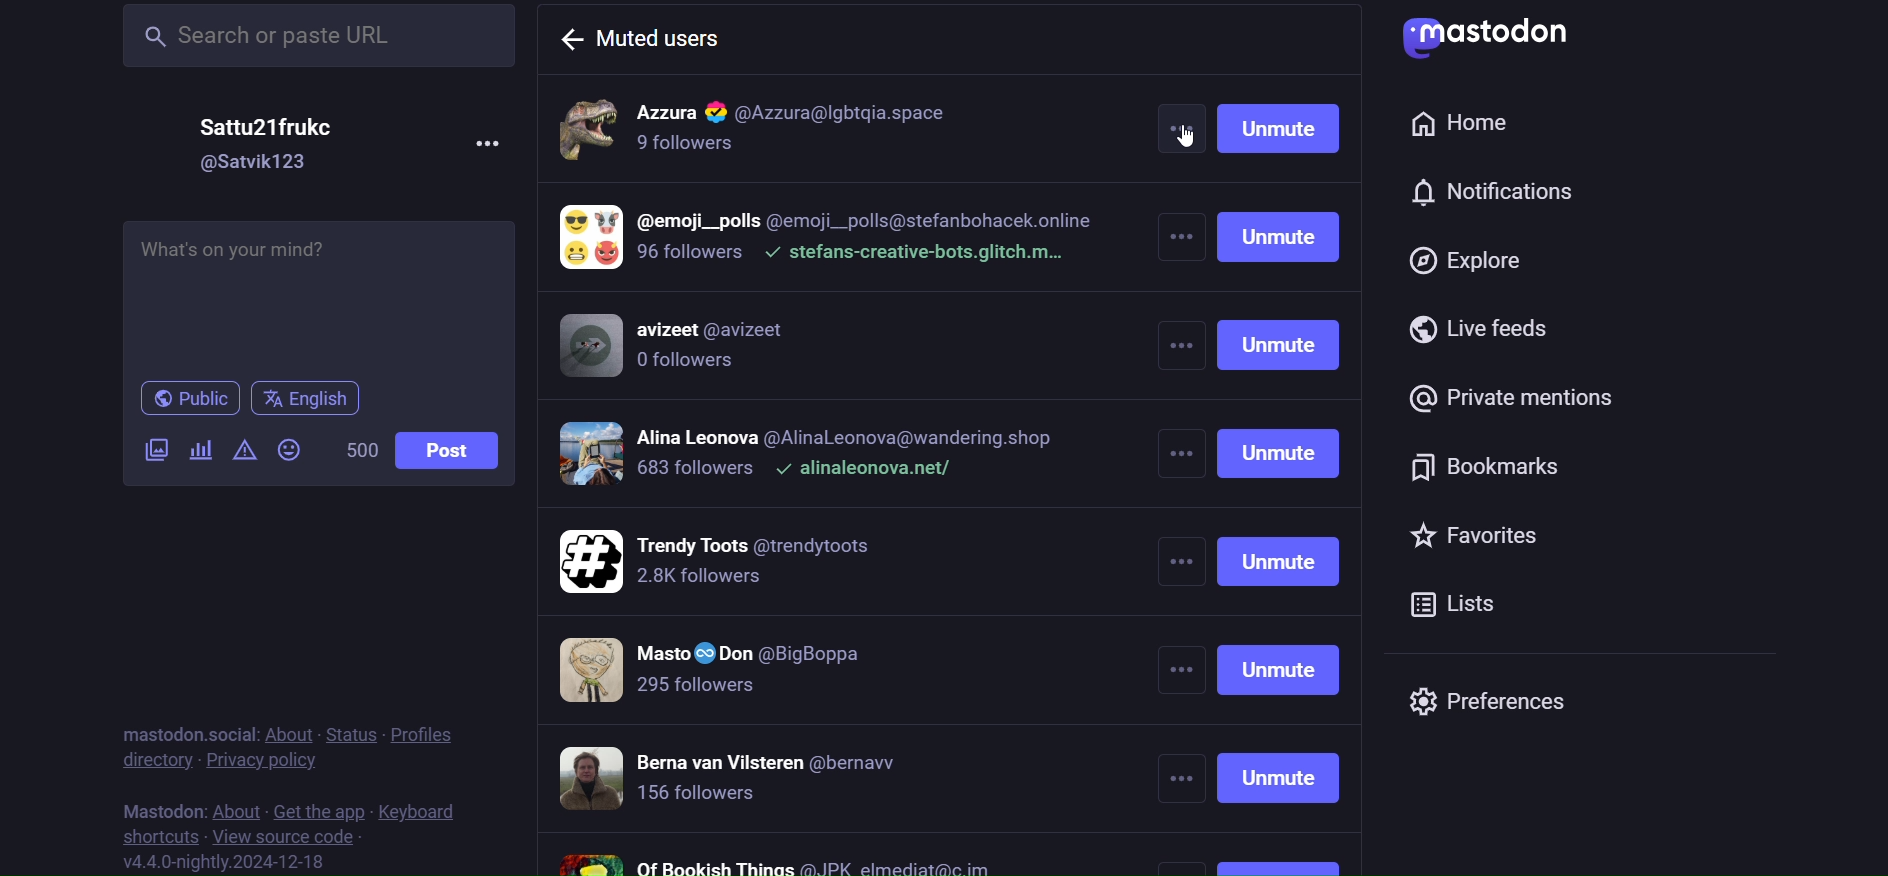  Describe the element at coordinates (1207, 137) in the screenshot. I see `cursor` at that location.